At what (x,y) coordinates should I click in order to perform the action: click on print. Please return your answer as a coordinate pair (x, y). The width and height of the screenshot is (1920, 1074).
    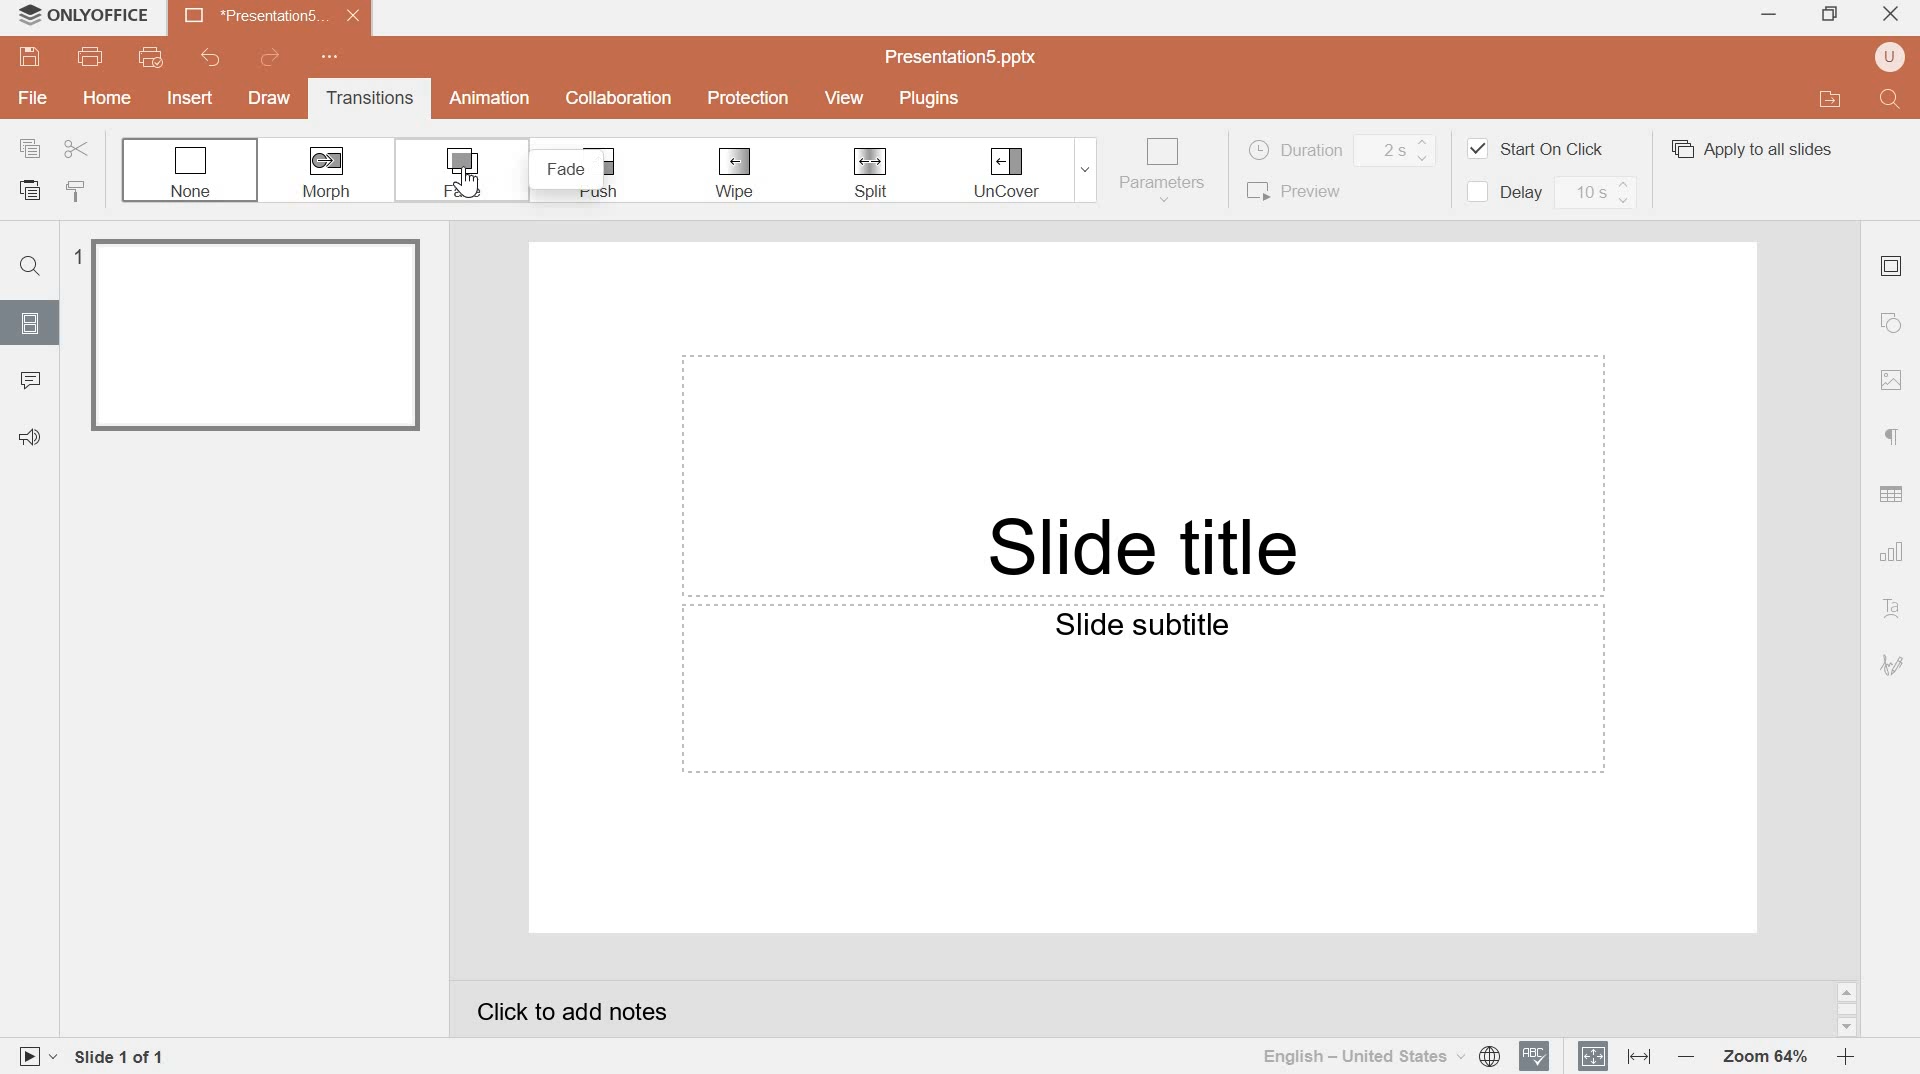
    Looking at the image, I should click on (91, 57).